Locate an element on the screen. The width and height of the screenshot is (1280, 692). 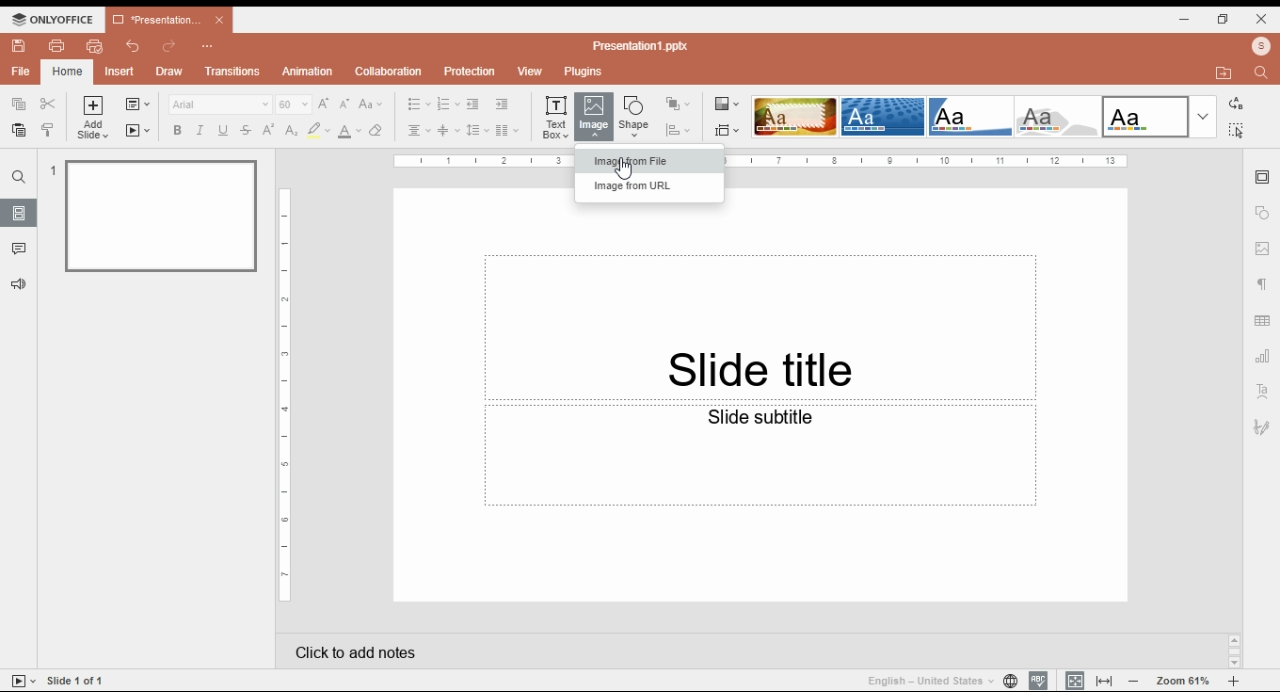
start slideshow is located at coordinates (22, 681).